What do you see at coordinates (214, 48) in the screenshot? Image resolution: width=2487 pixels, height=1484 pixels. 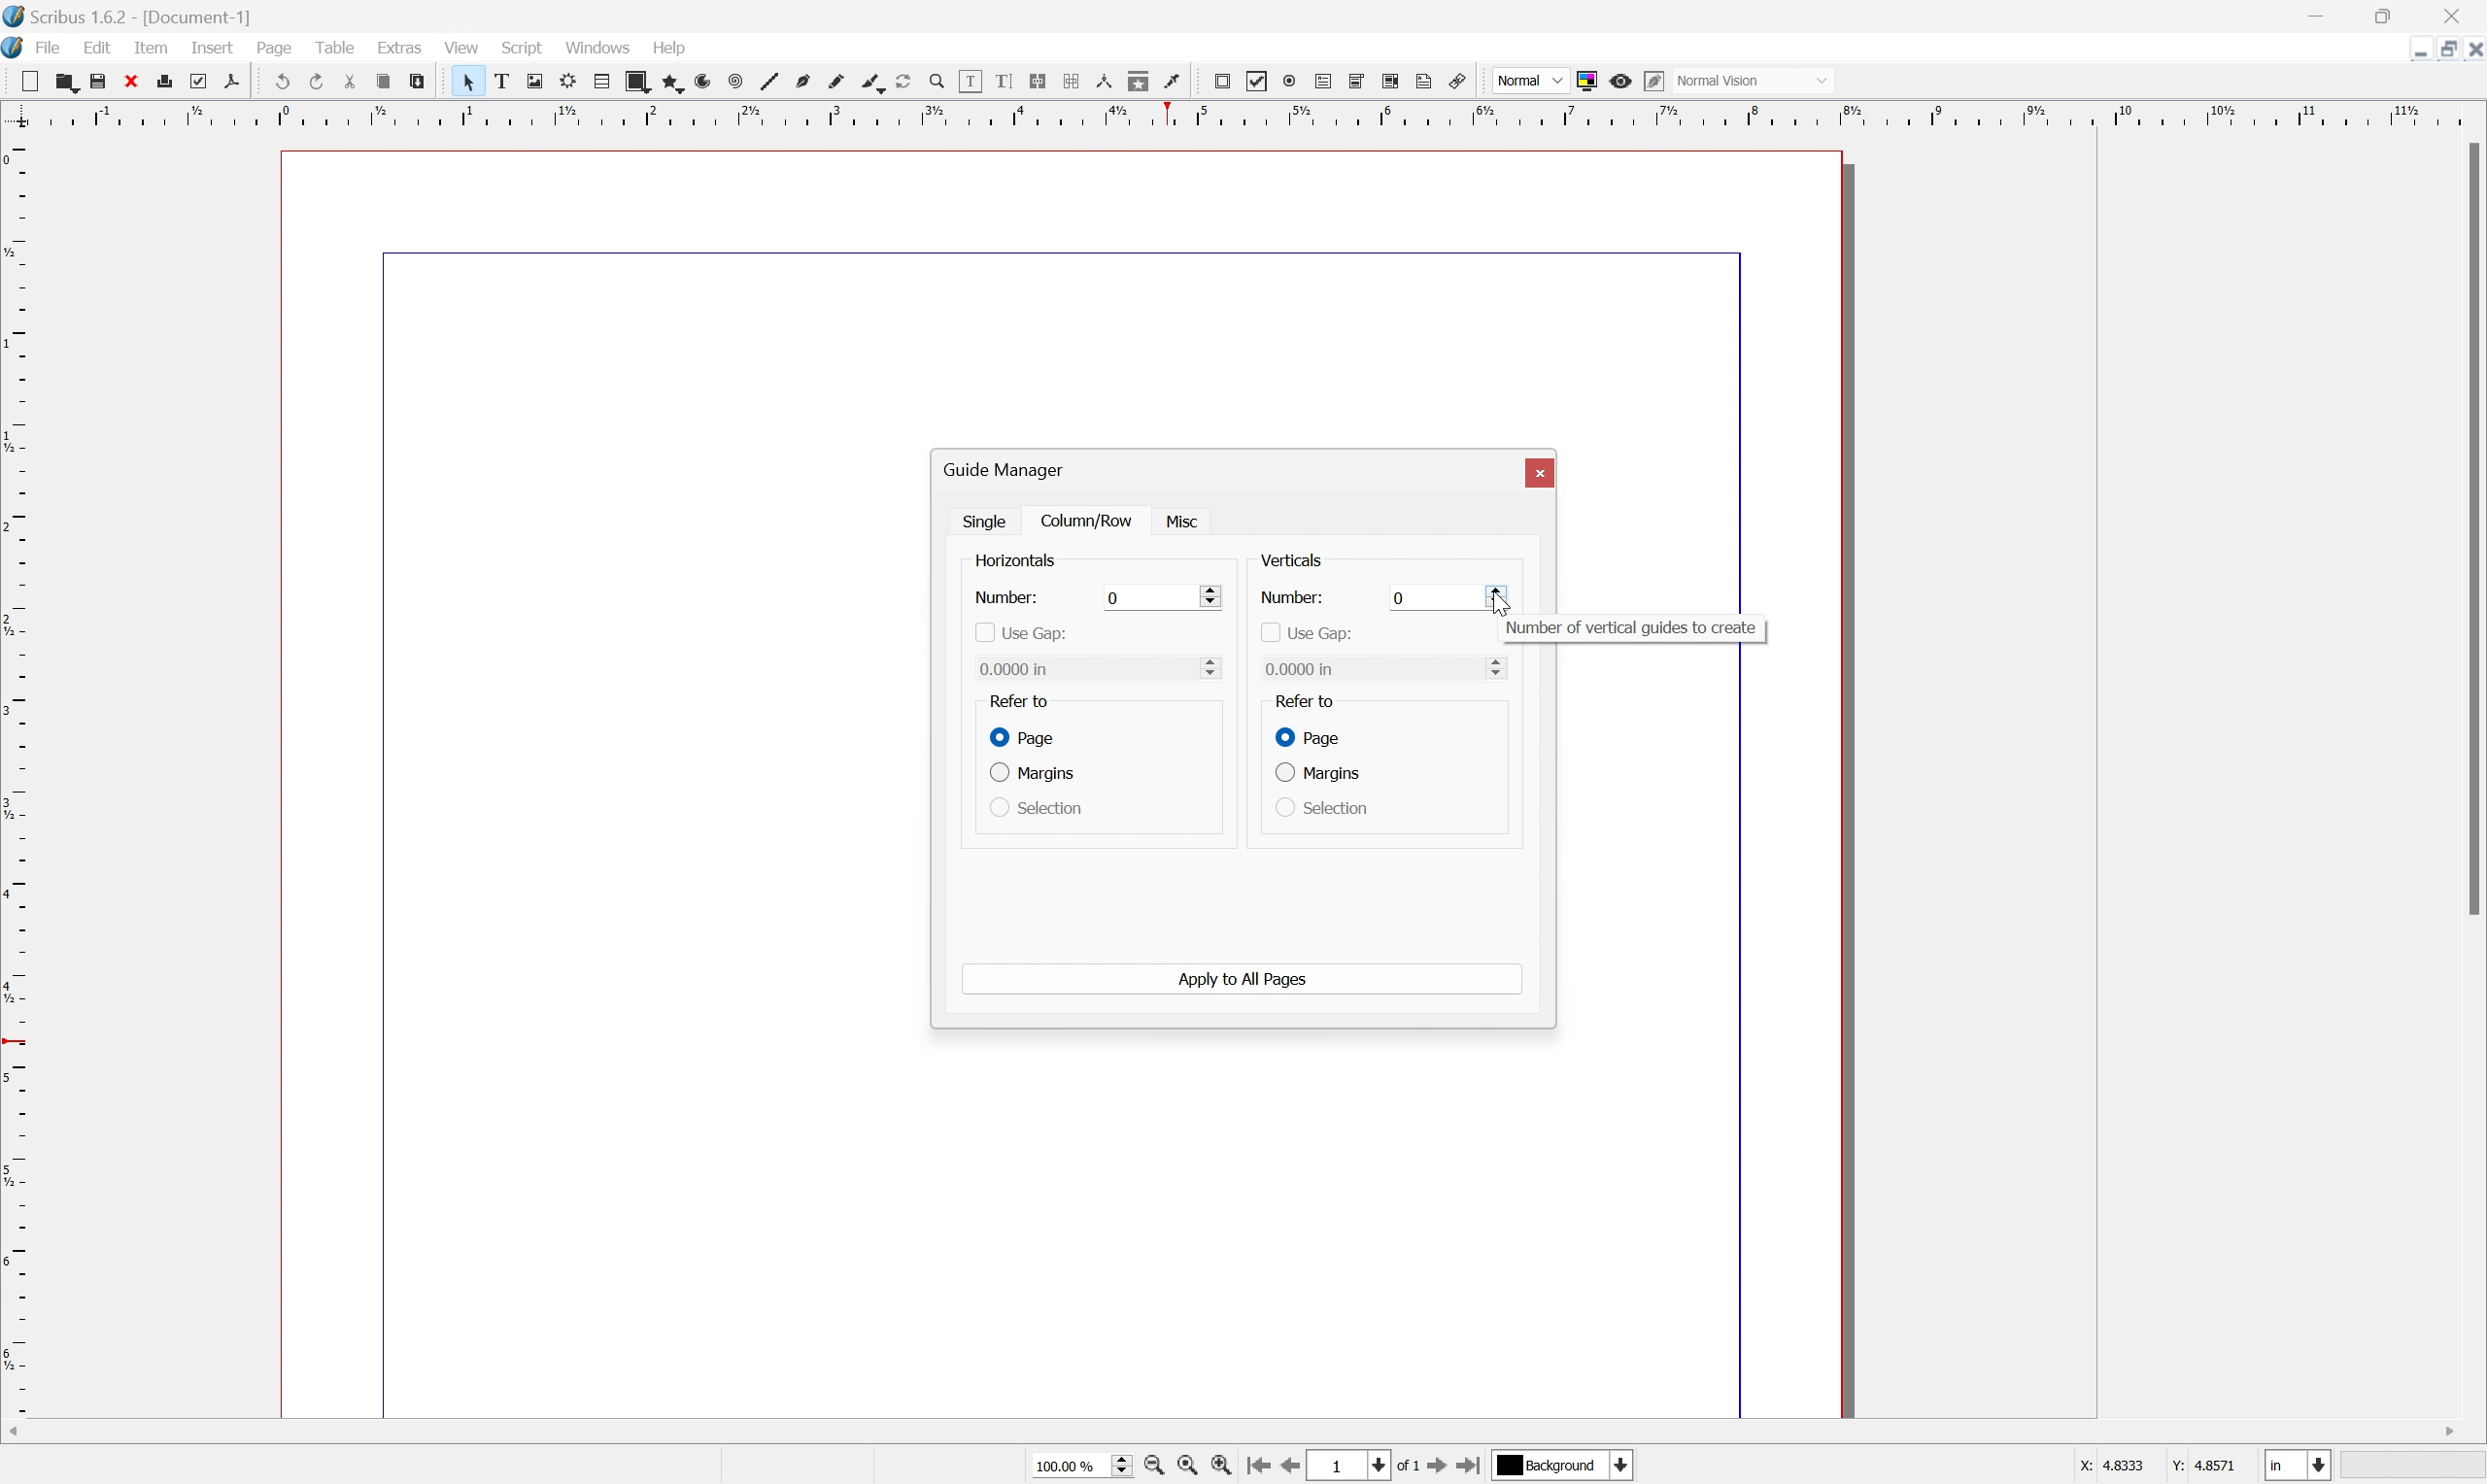 I see `insert` at bounding box center [214, 48].